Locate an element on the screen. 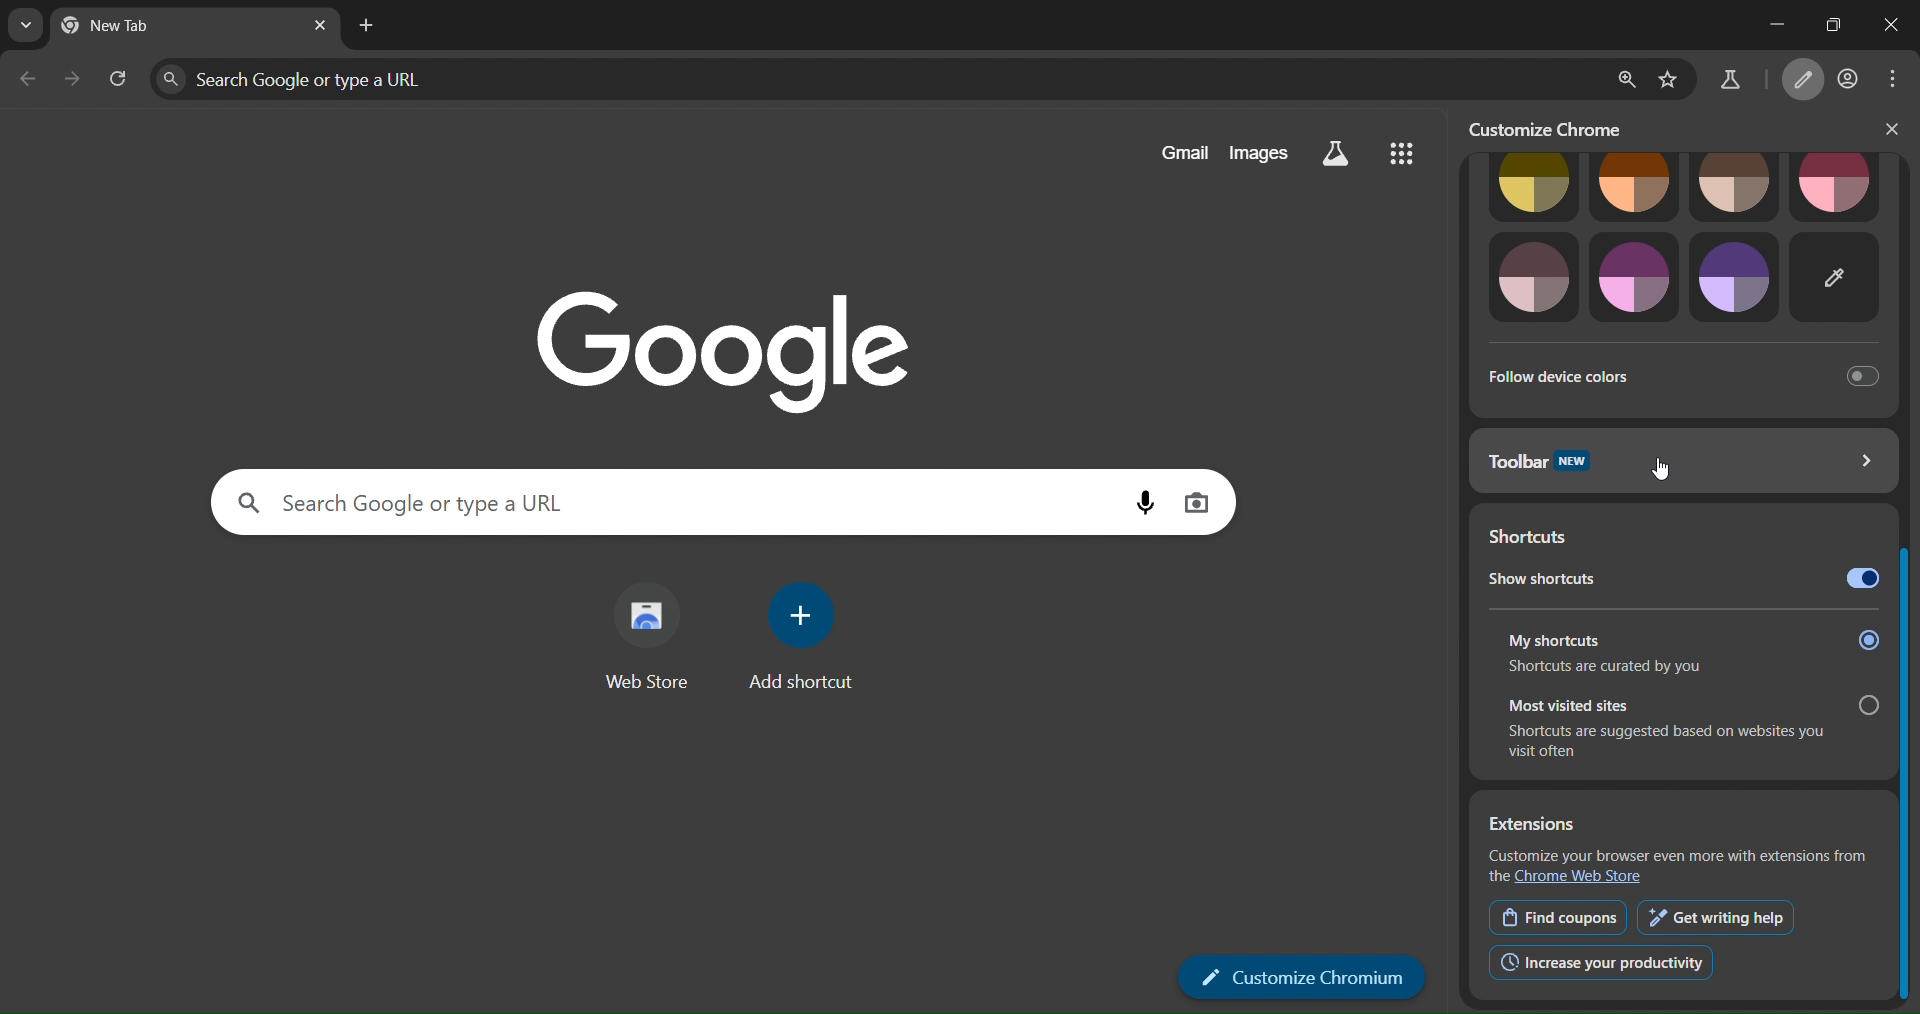 The height and width of the screenshot is (1014, 1920). restore down is located at coordinates (1828, 21).